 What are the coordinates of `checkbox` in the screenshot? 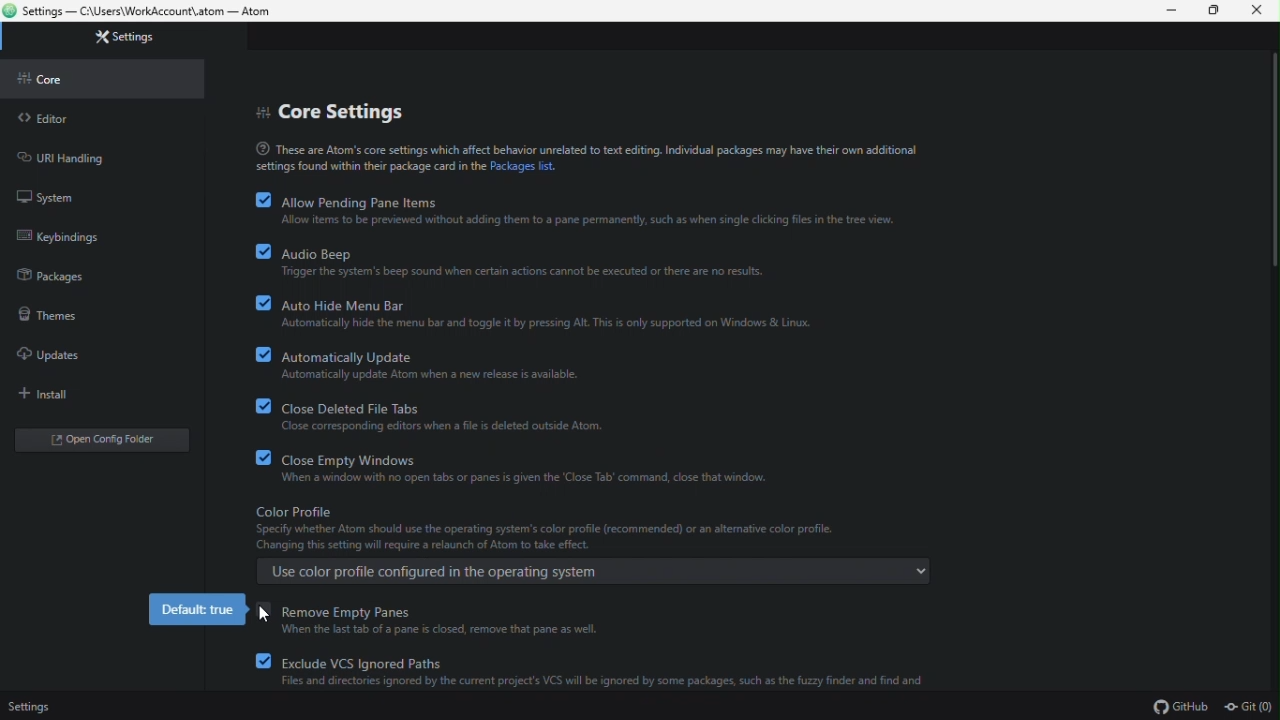 It's located at (256, 251).